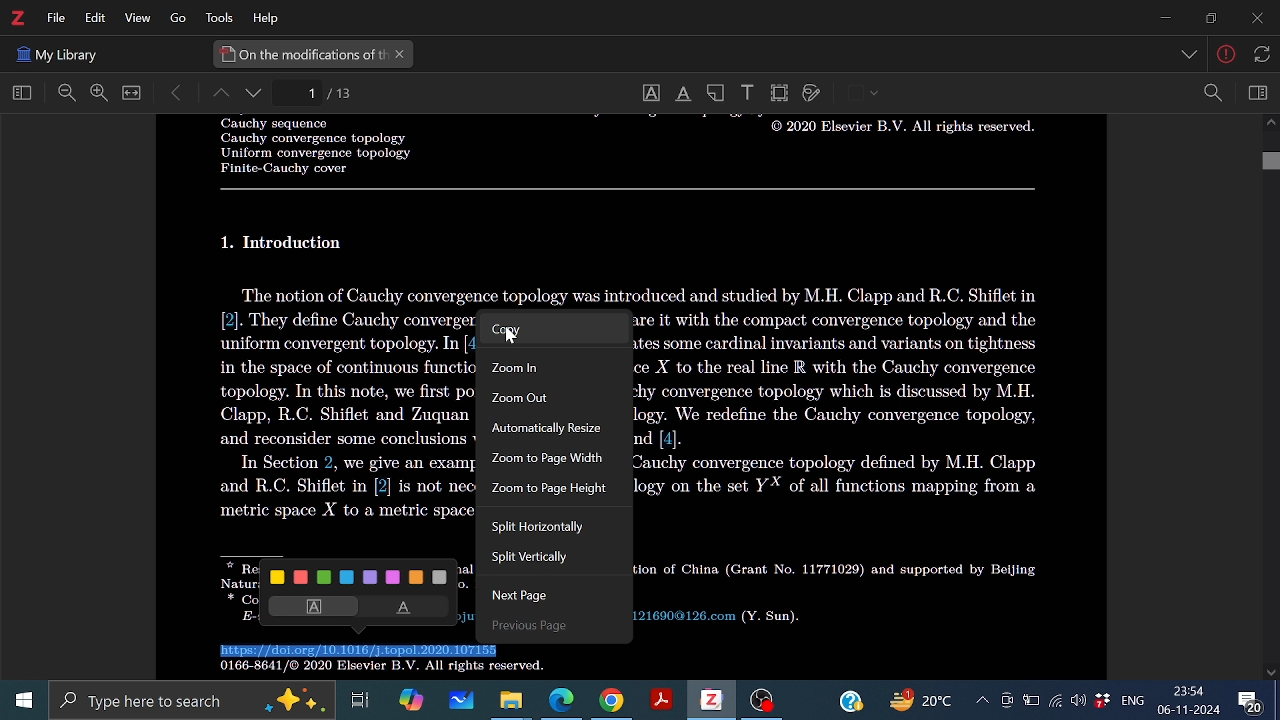 The image size is (1280, 720). Describe the element at coordinates (92, 18) in the screenshot. I see `Edit` at that location.